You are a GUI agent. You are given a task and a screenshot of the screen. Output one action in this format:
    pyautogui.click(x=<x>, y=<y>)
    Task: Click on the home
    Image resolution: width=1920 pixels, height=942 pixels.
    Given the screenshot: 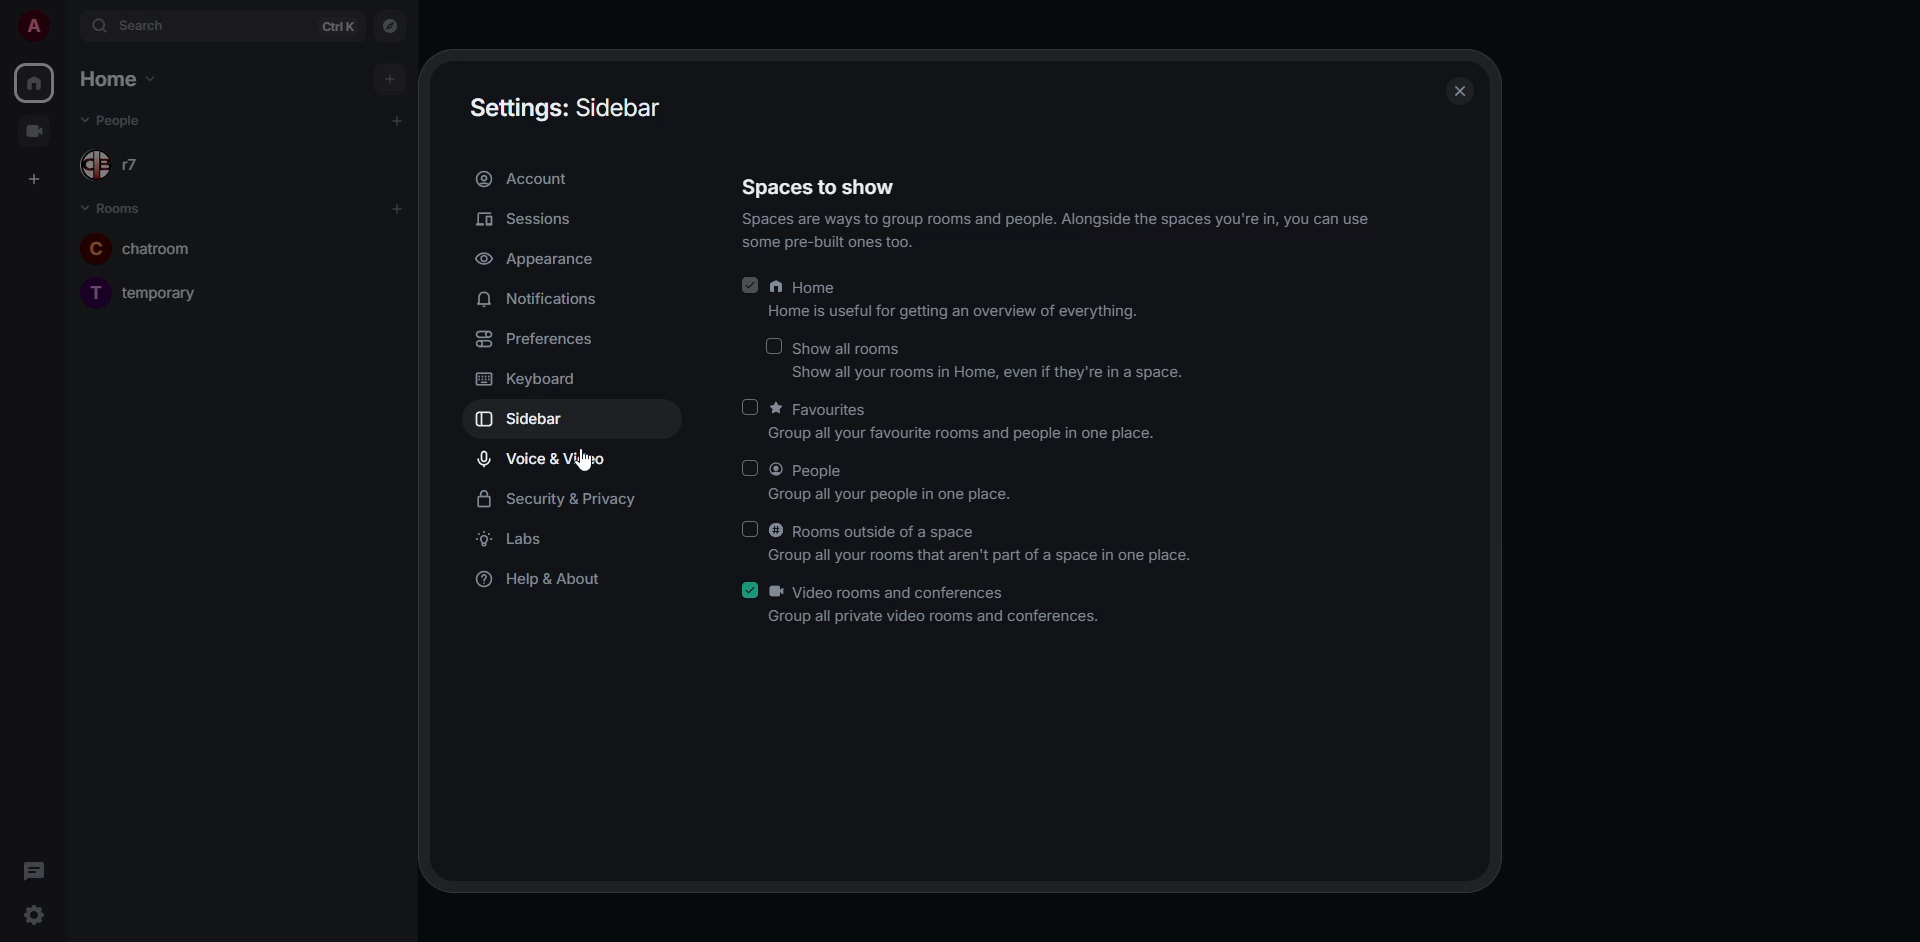 What is the action you would take?
    pyautogui.click(x=36, y=84)
    